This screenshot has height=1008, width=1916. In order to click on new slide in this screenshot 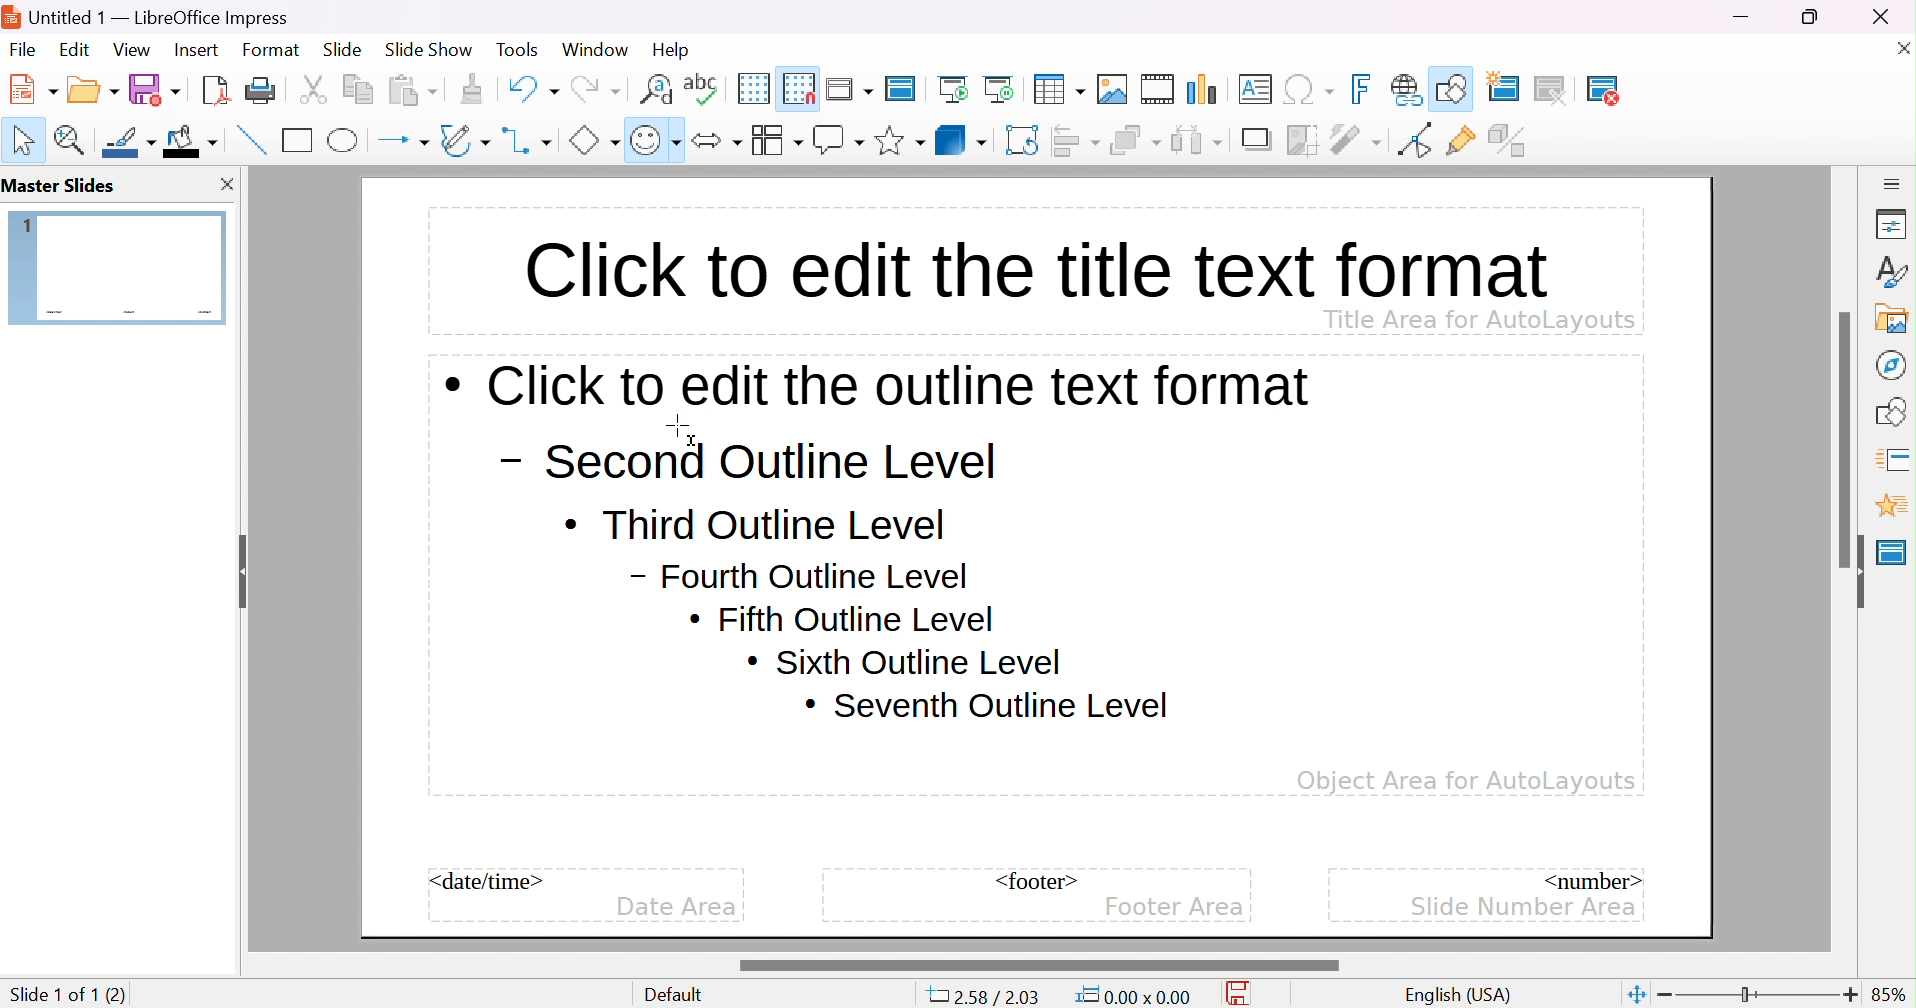, I will do `click(1515, 86)`.